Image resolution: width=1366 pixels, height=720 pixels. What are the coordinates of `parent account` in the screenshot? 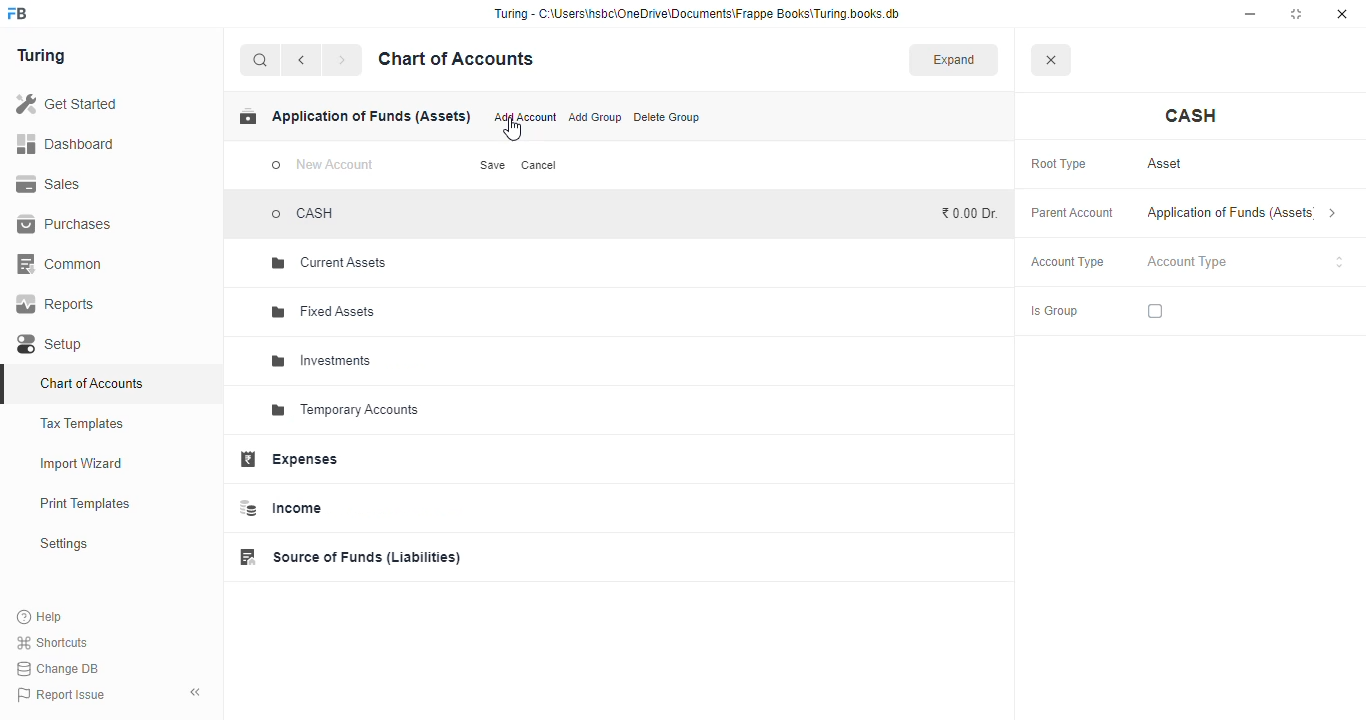 It's located at (1073, 214).